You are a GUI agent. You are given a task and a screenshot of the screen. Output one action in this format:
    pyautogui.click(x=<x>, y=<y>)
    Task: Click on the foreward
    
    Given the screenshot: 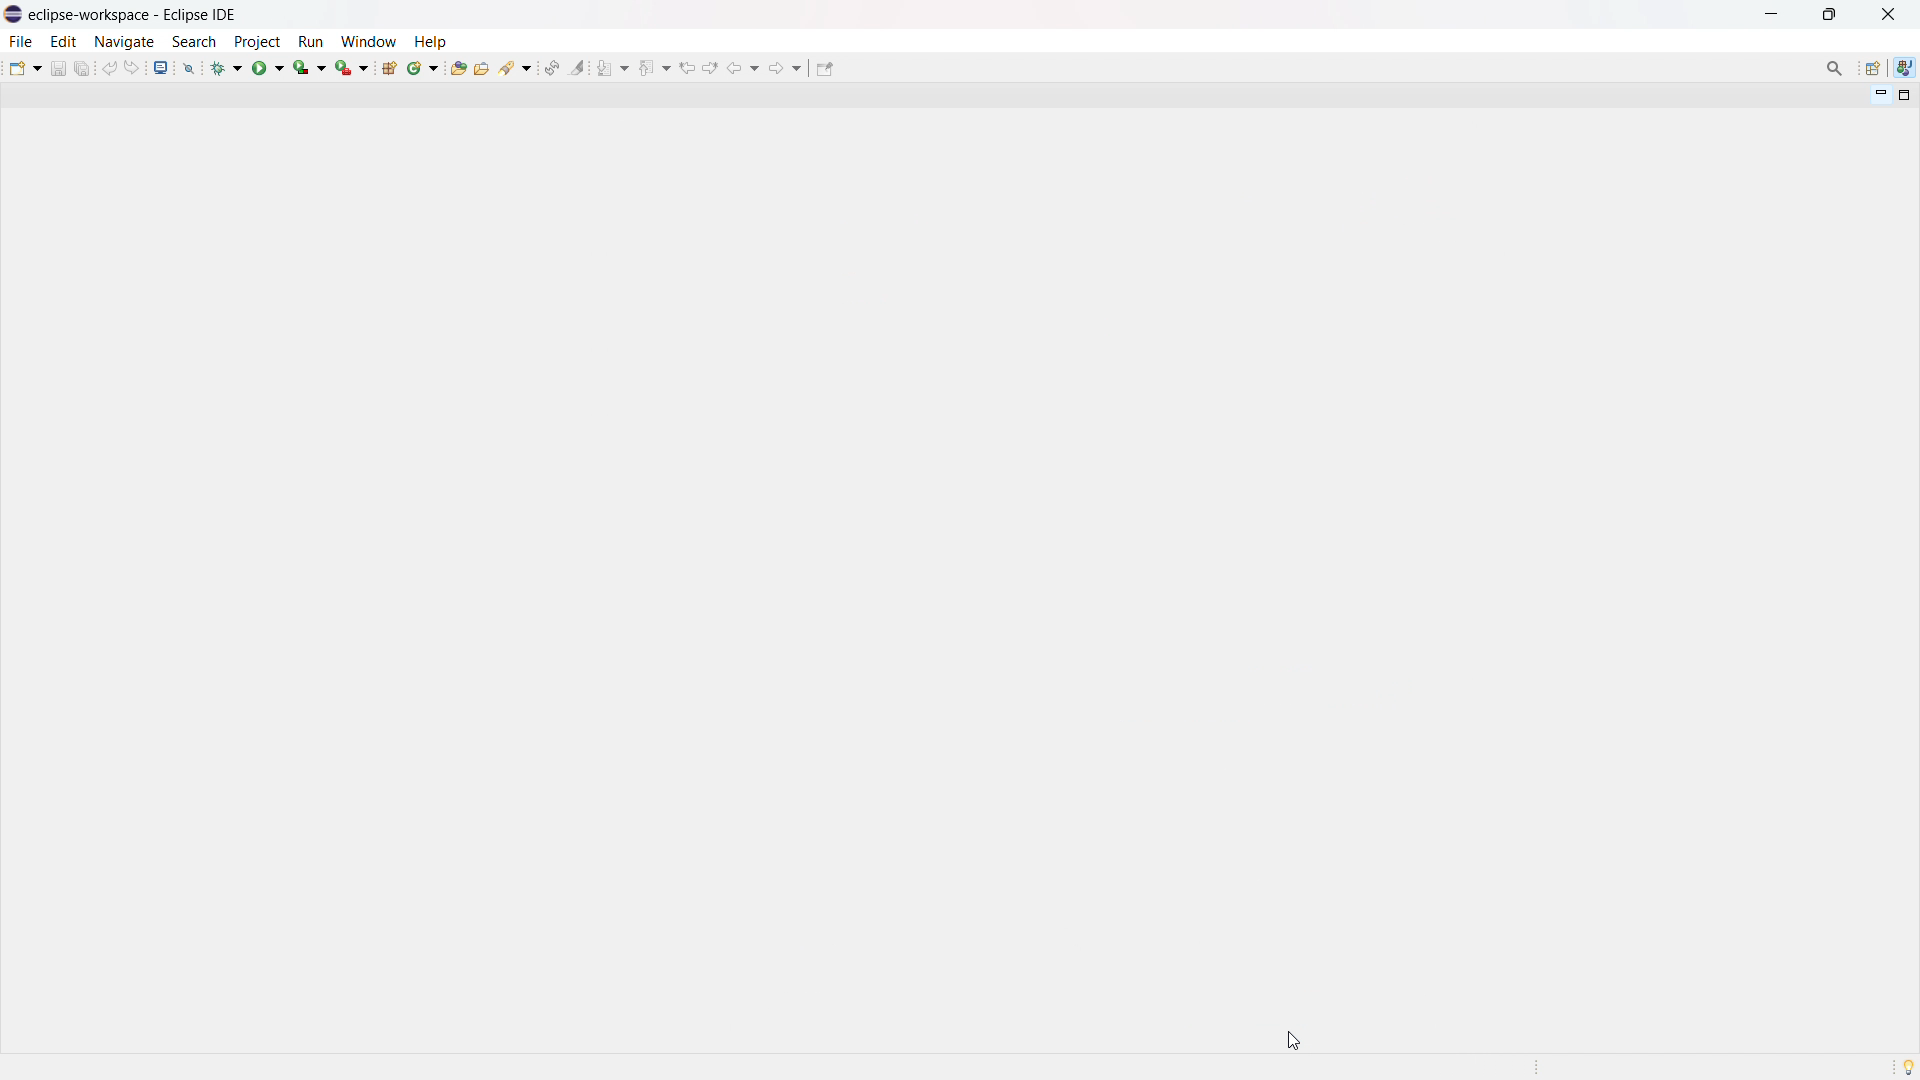 What is the action you would take?
    pyautogui.click(x=786, y=67)
    